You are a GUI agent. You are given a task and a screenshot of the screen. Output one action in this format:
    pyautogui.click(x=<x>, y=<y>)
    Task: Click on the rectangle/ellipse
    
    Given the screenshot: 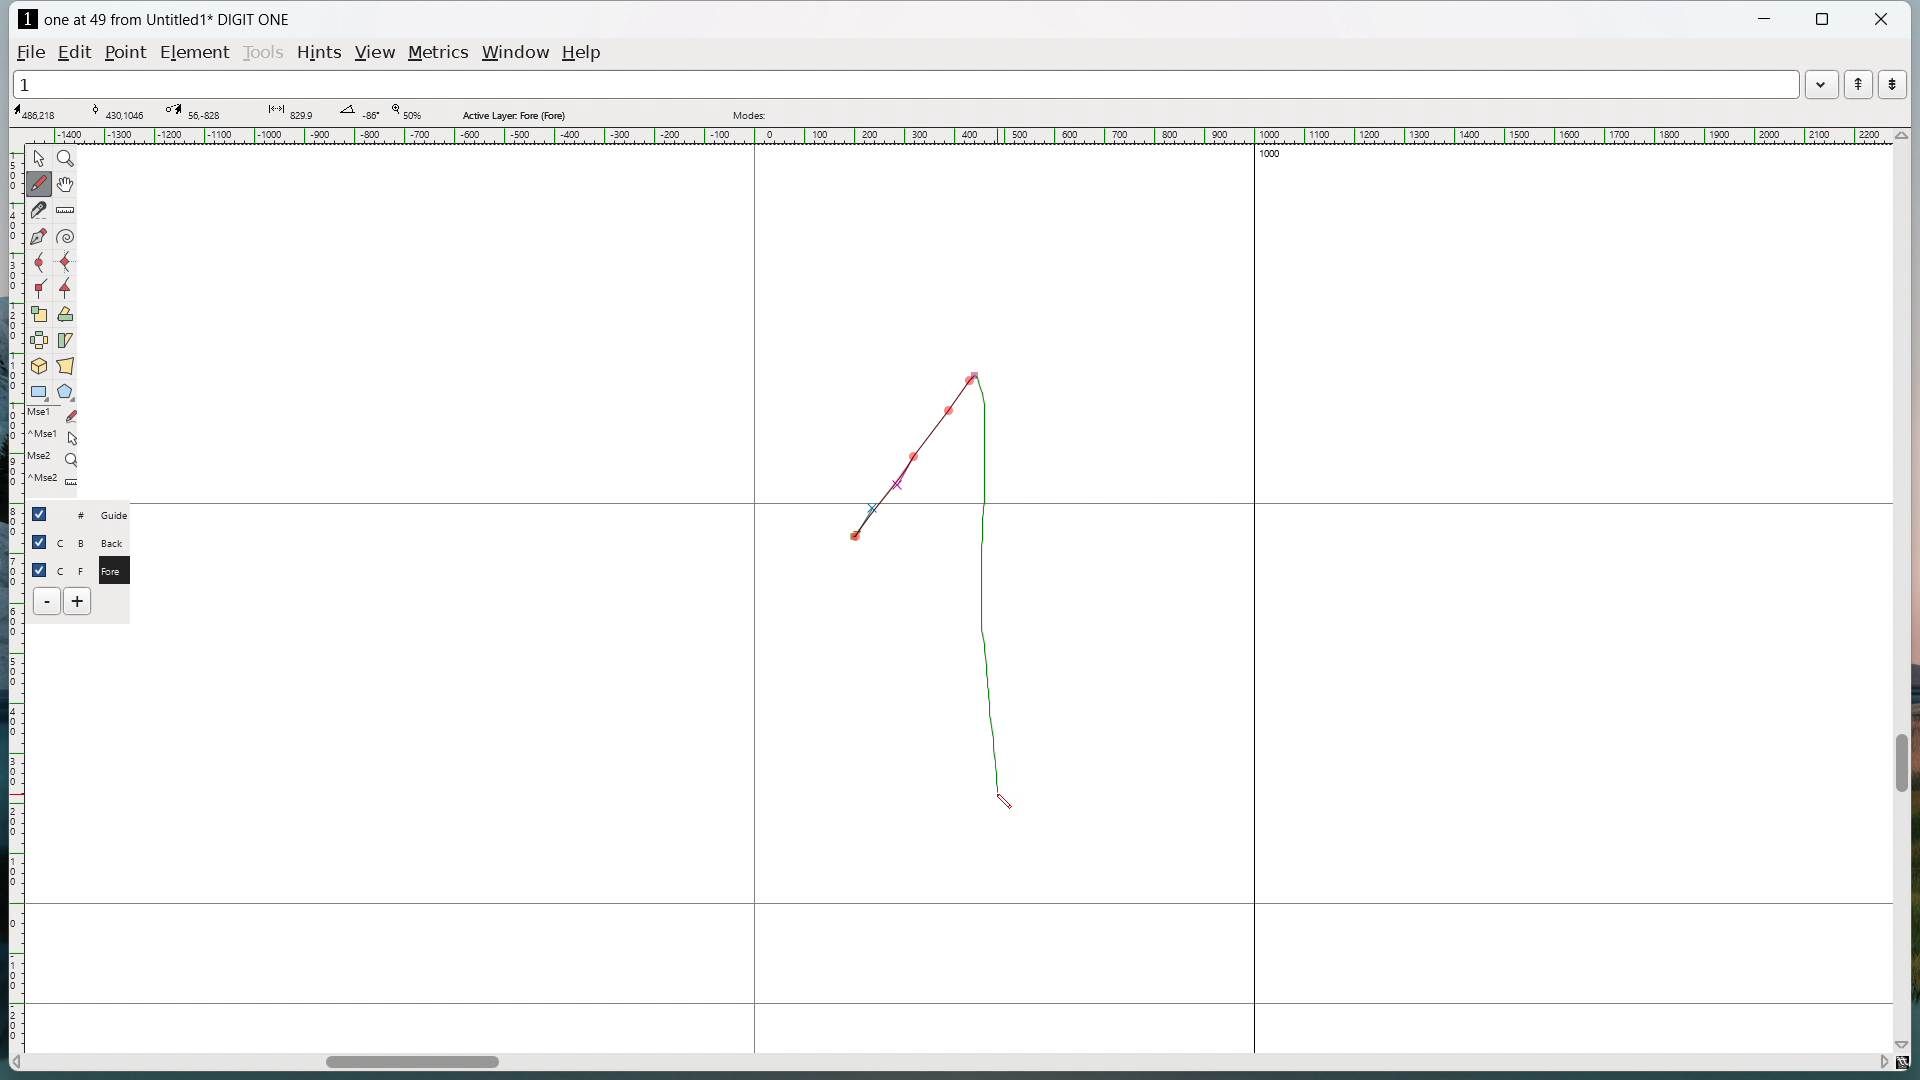 What is the action you would take?
    pyautogui.click(x=39, y=391)
    